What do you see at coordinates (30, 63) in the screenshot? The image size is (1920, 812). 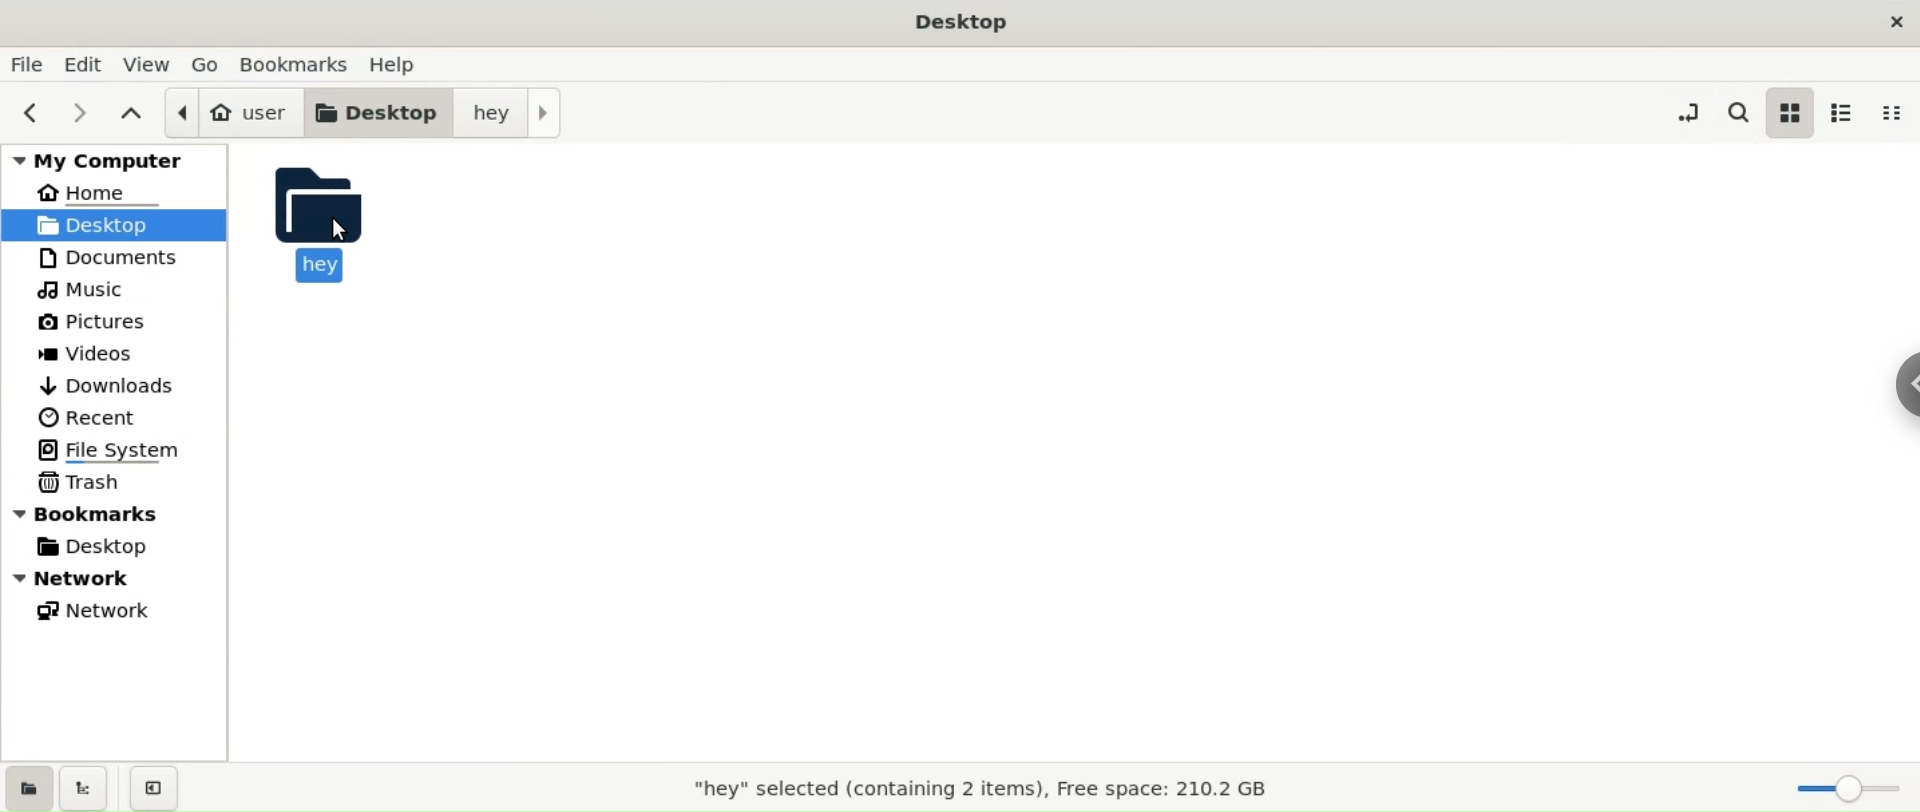 I see `file` at bounding box center [30, 63].